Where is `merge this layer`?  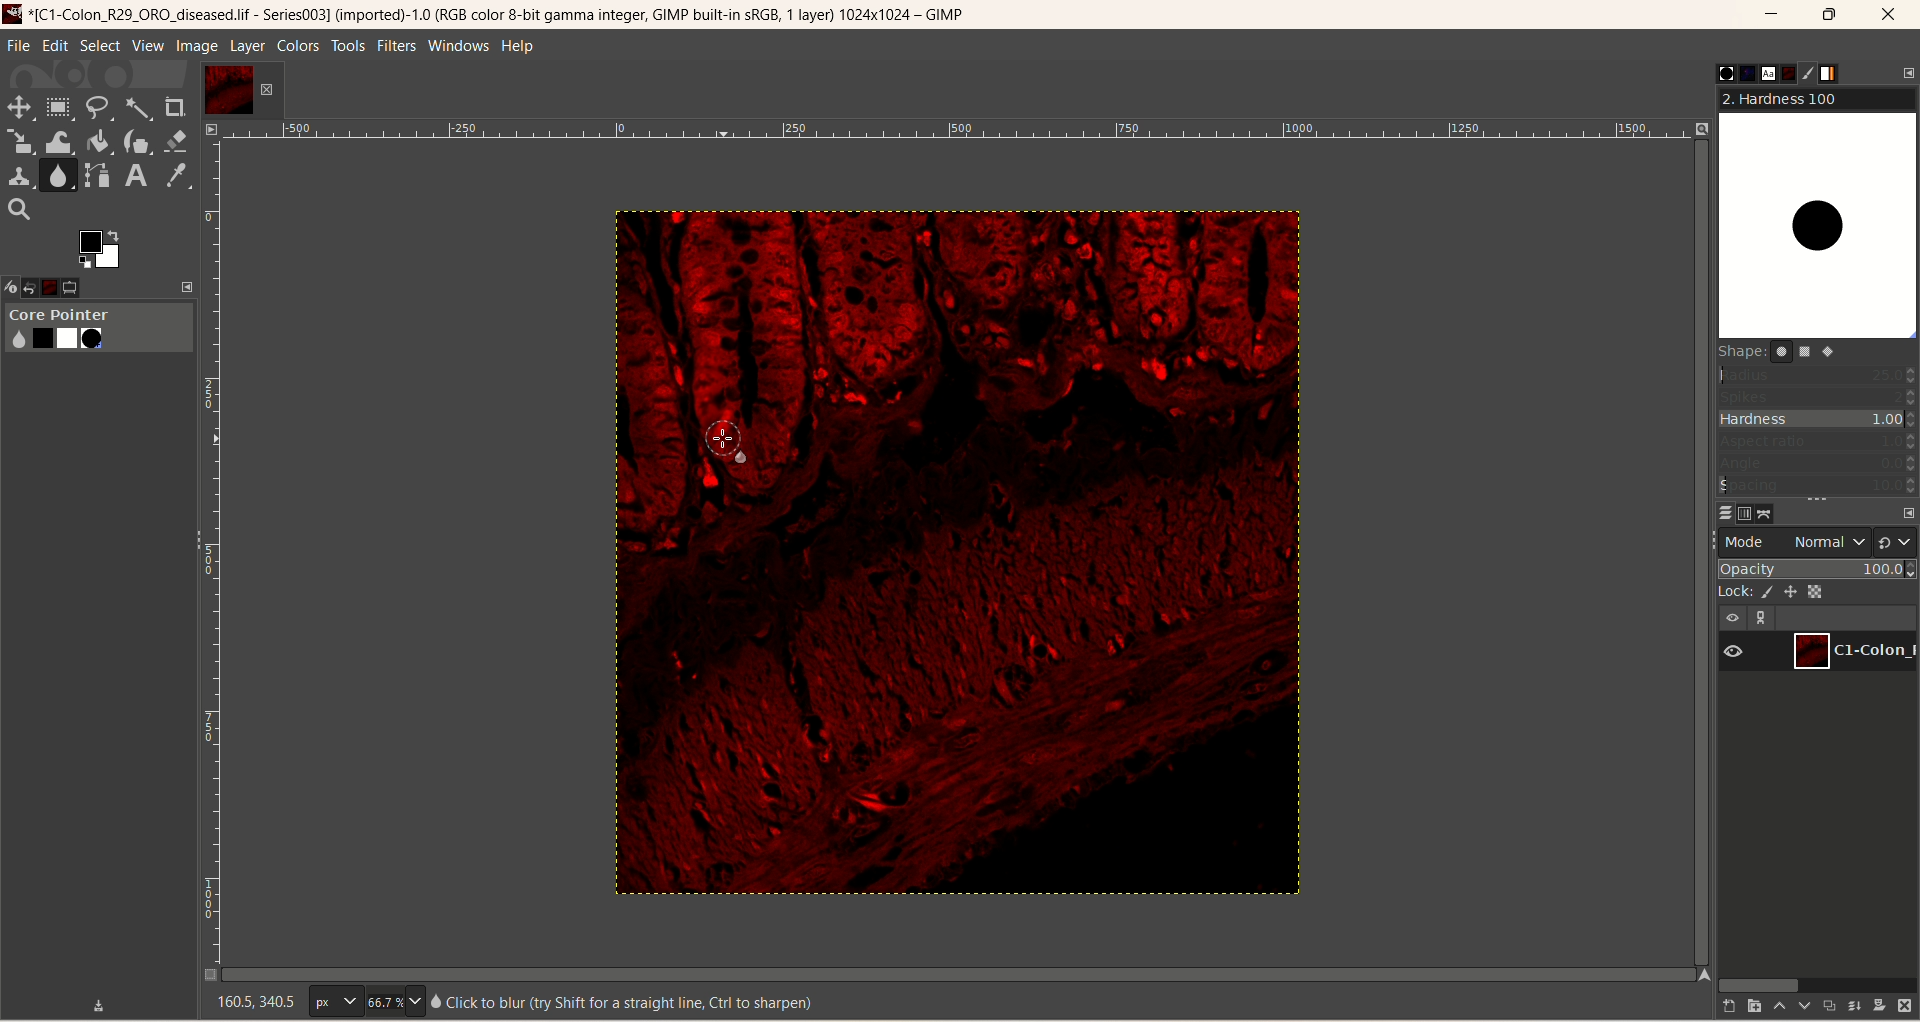 merge this layer is located at coordinates (1853, 1005).